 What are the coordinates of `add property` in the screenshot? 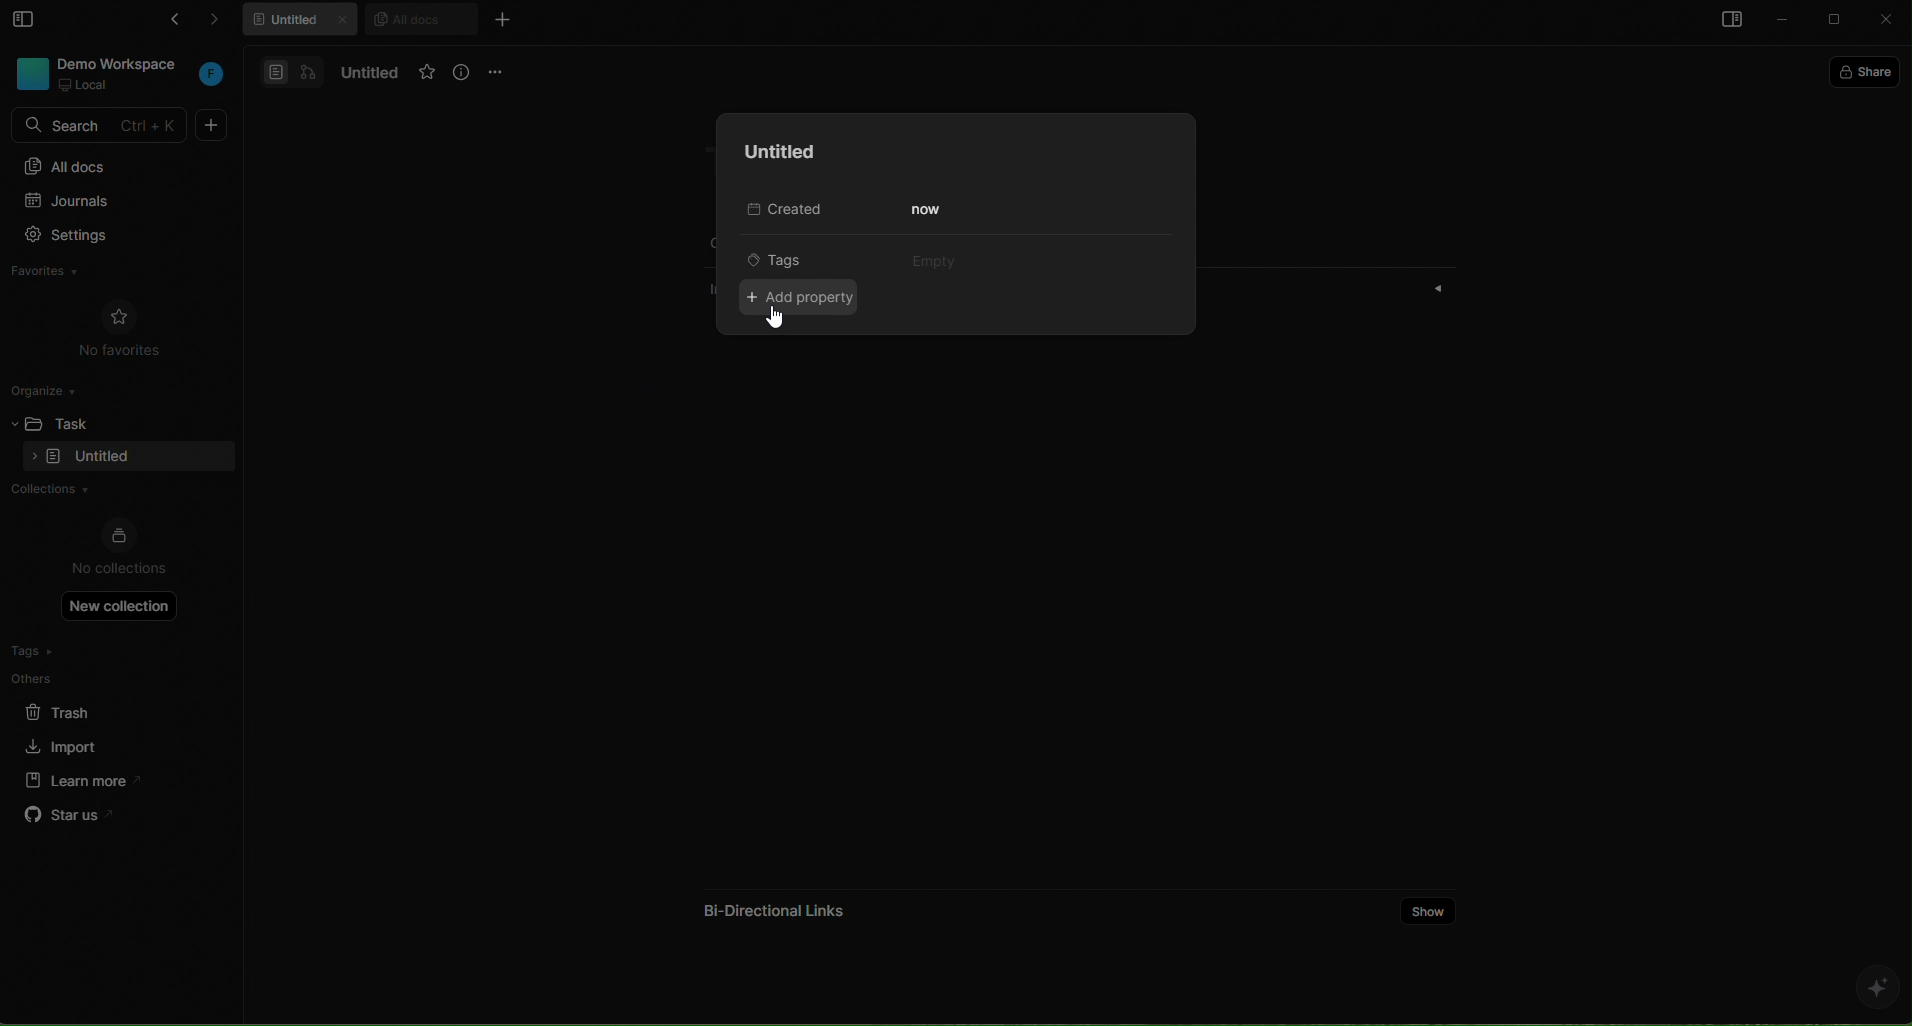 It's located at (805, 298).